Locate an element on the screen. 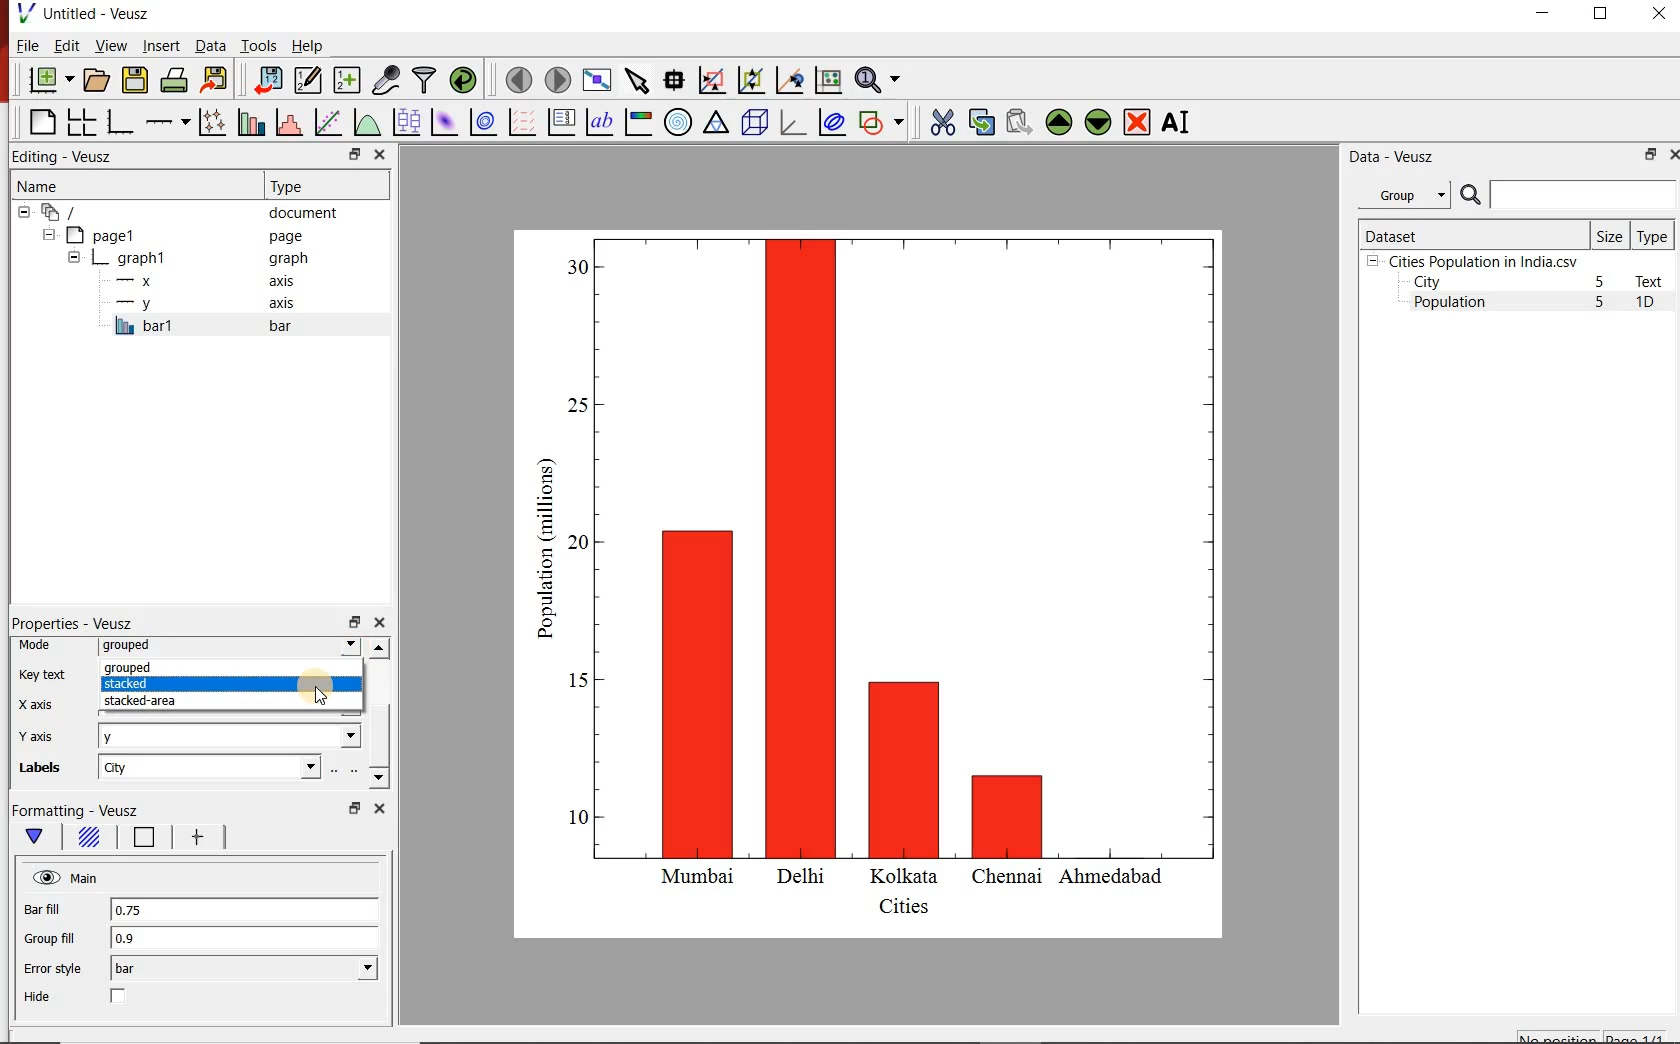 Image resolution: width=1680 pixels, height=1044 pixels. x axis is located at coordinates (208, 281).